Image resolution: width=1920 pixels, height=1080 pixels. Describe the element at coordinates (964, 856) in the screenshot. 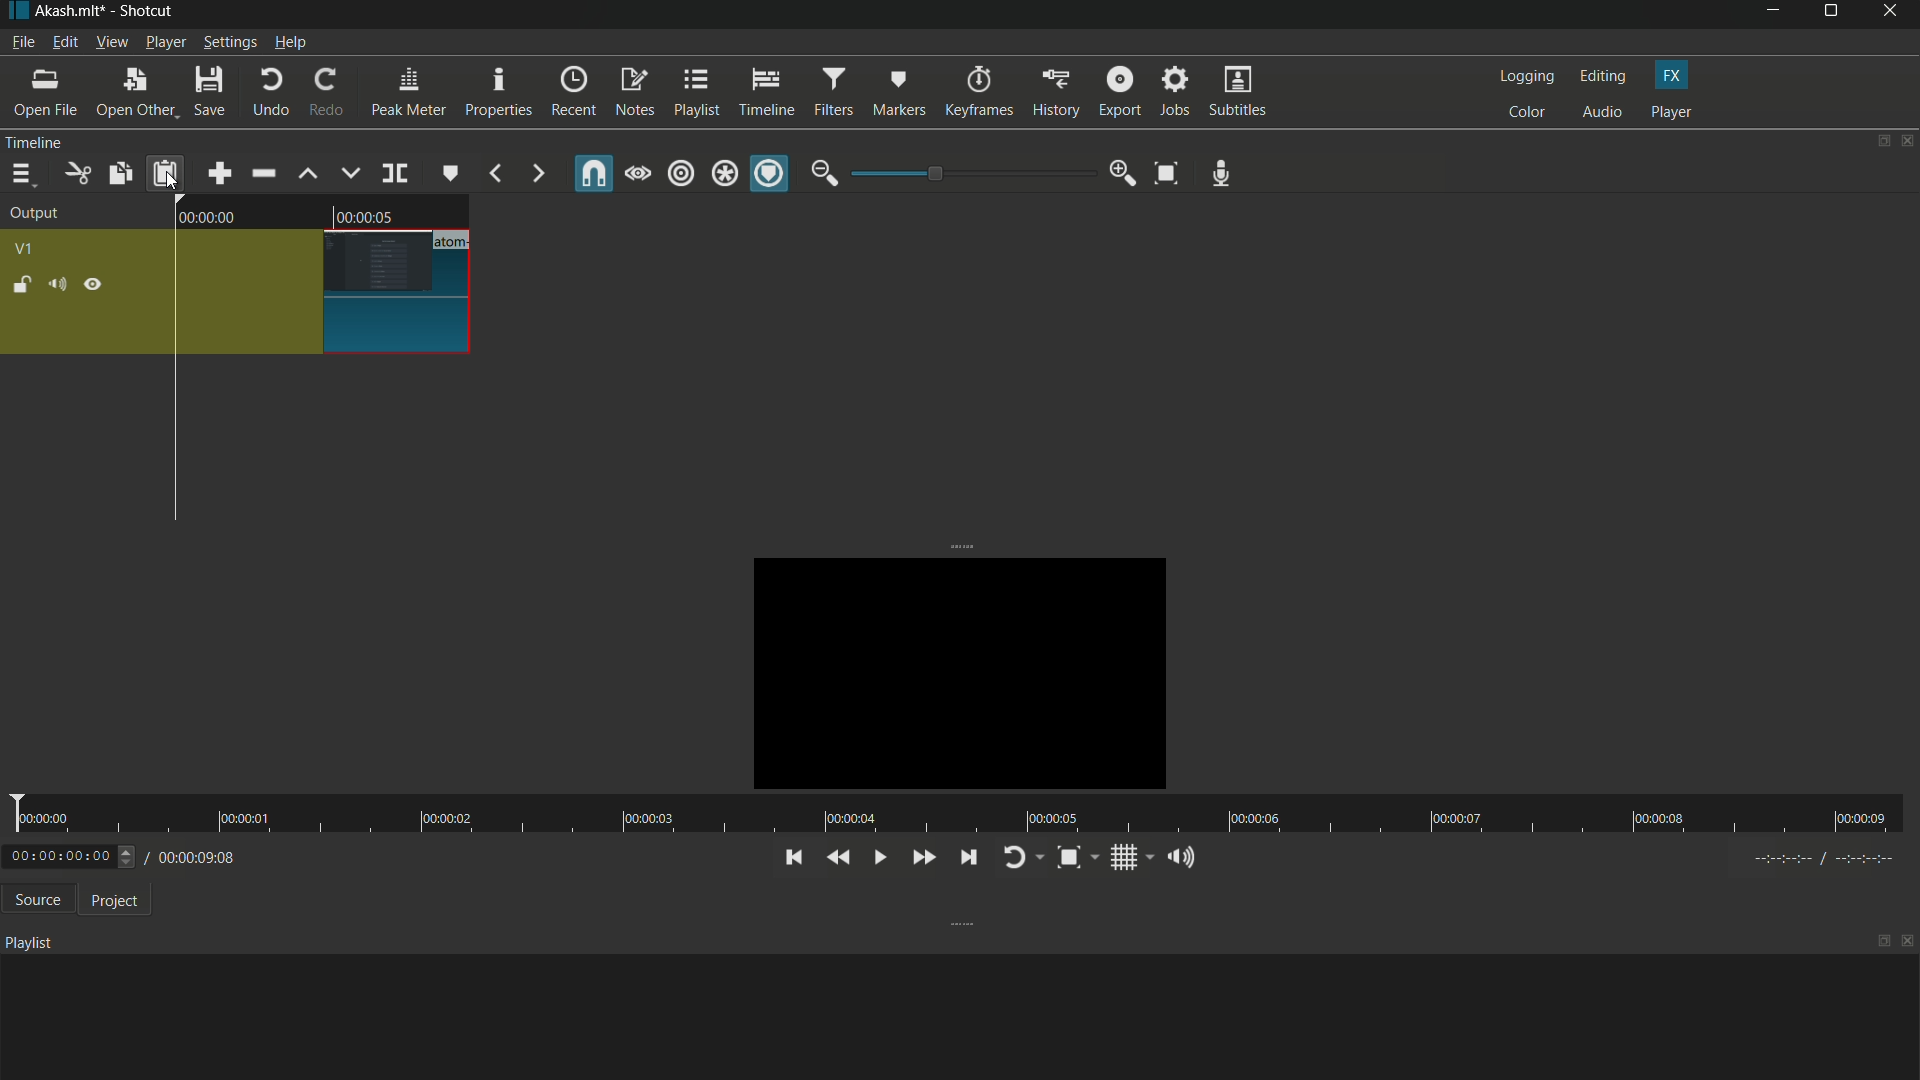

I see `skip to the next point` at that location.